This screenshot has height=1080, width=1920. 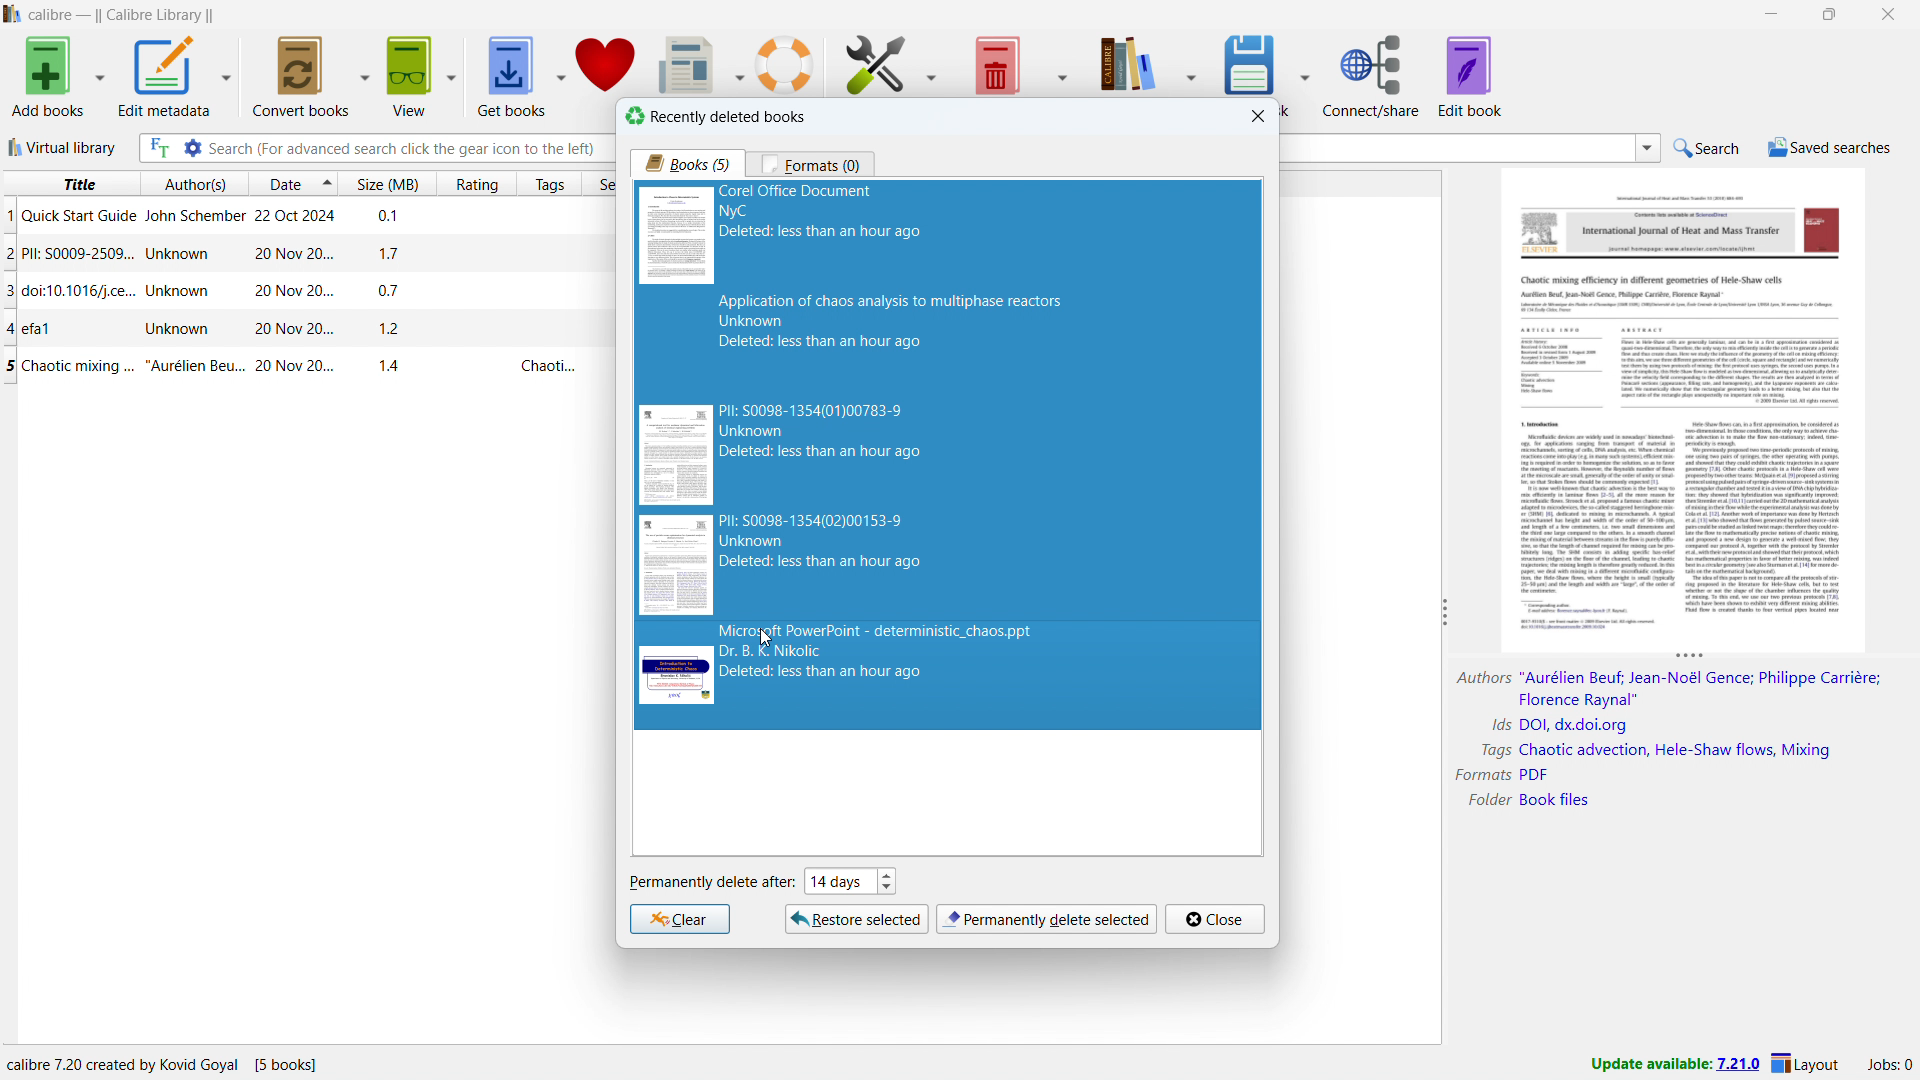 I want to click on select sorting order, so click(x=327, y=183).